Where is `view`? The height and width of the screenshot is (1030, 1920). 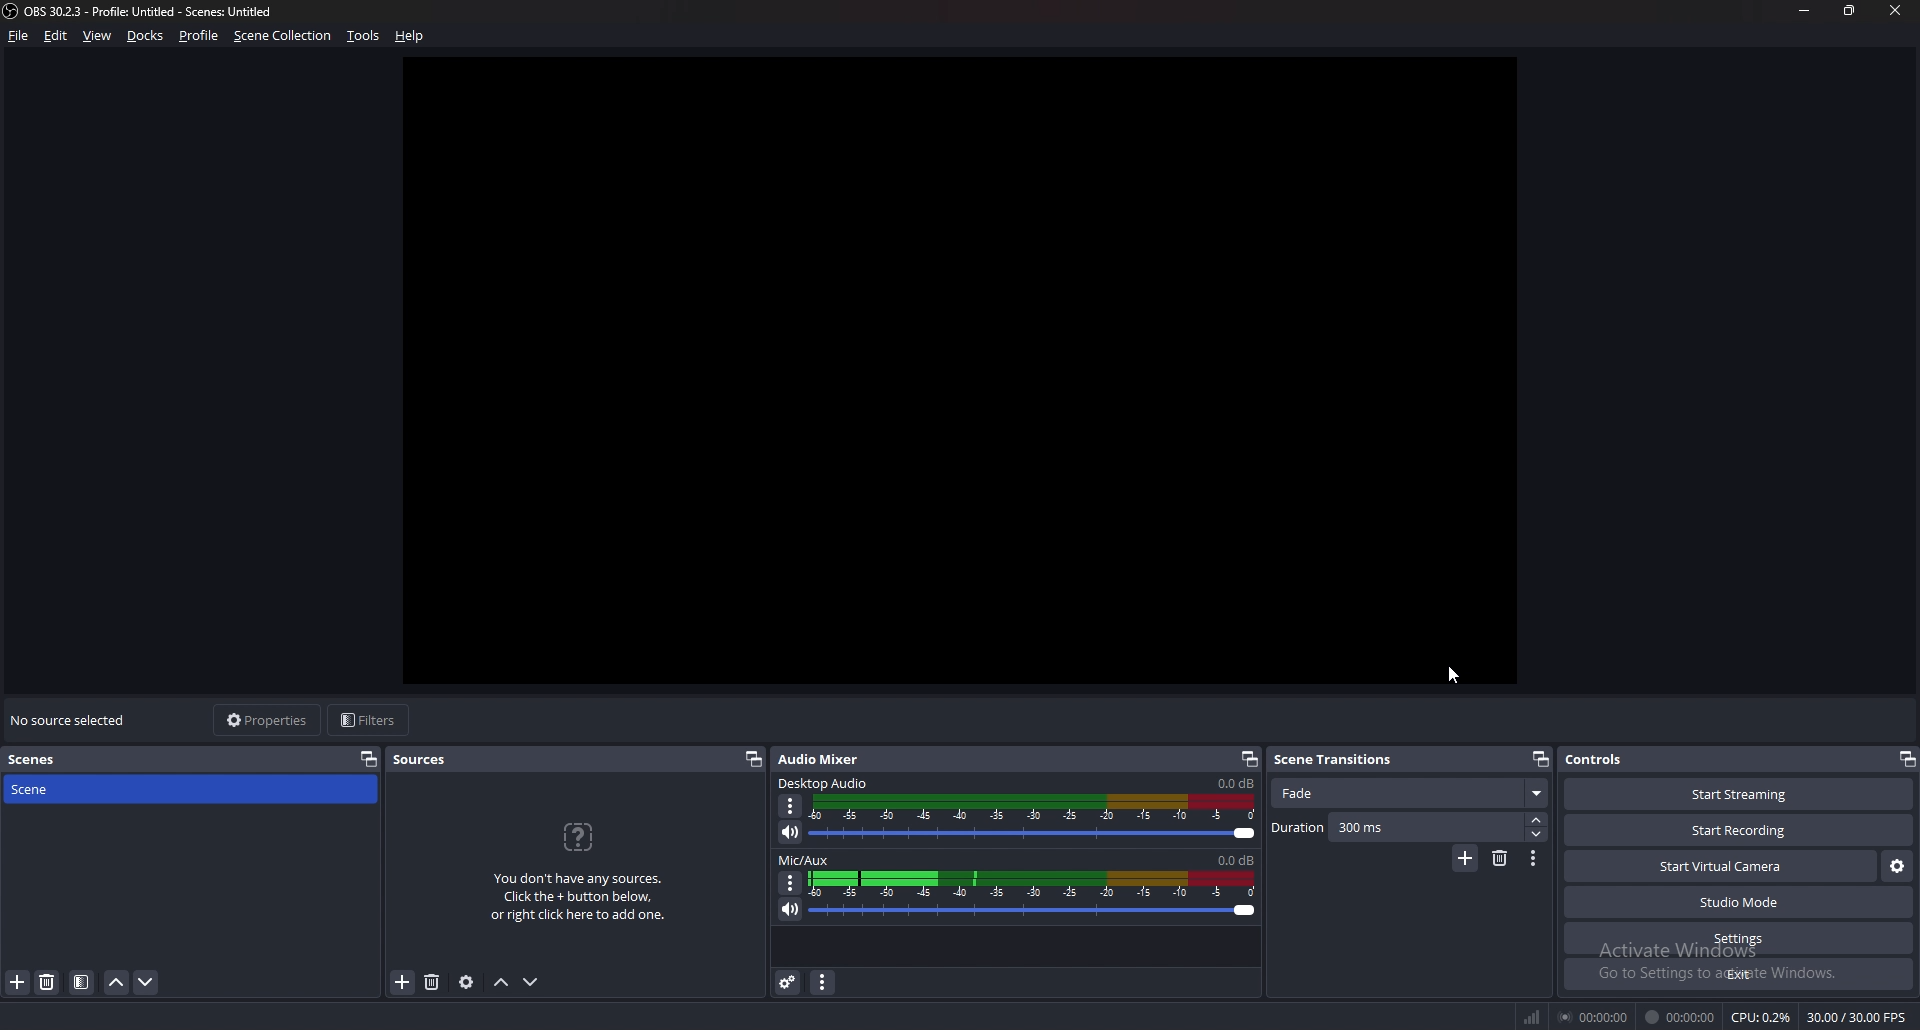 view is located at coordinates (98, 35).